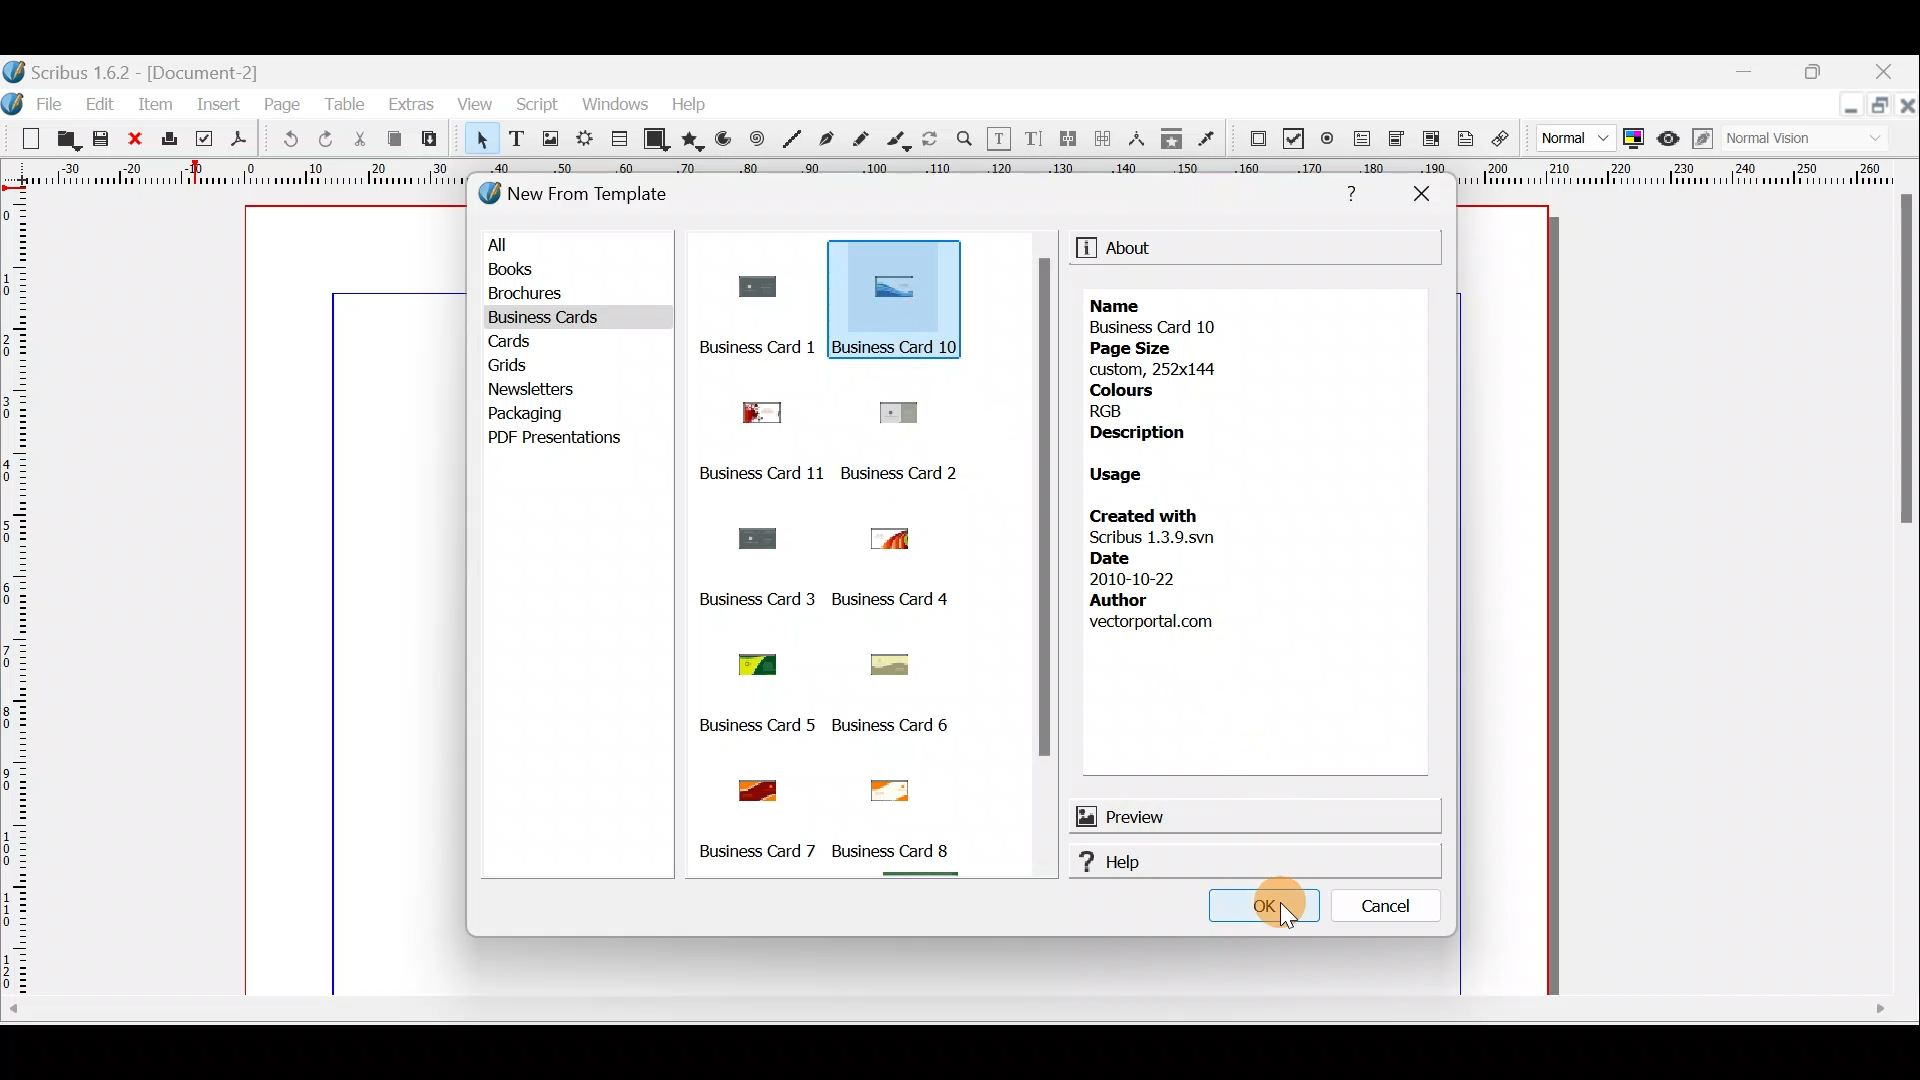  Describe the element at coordinates (538, 414) in the screenshot. I see `Packaging` at that location.